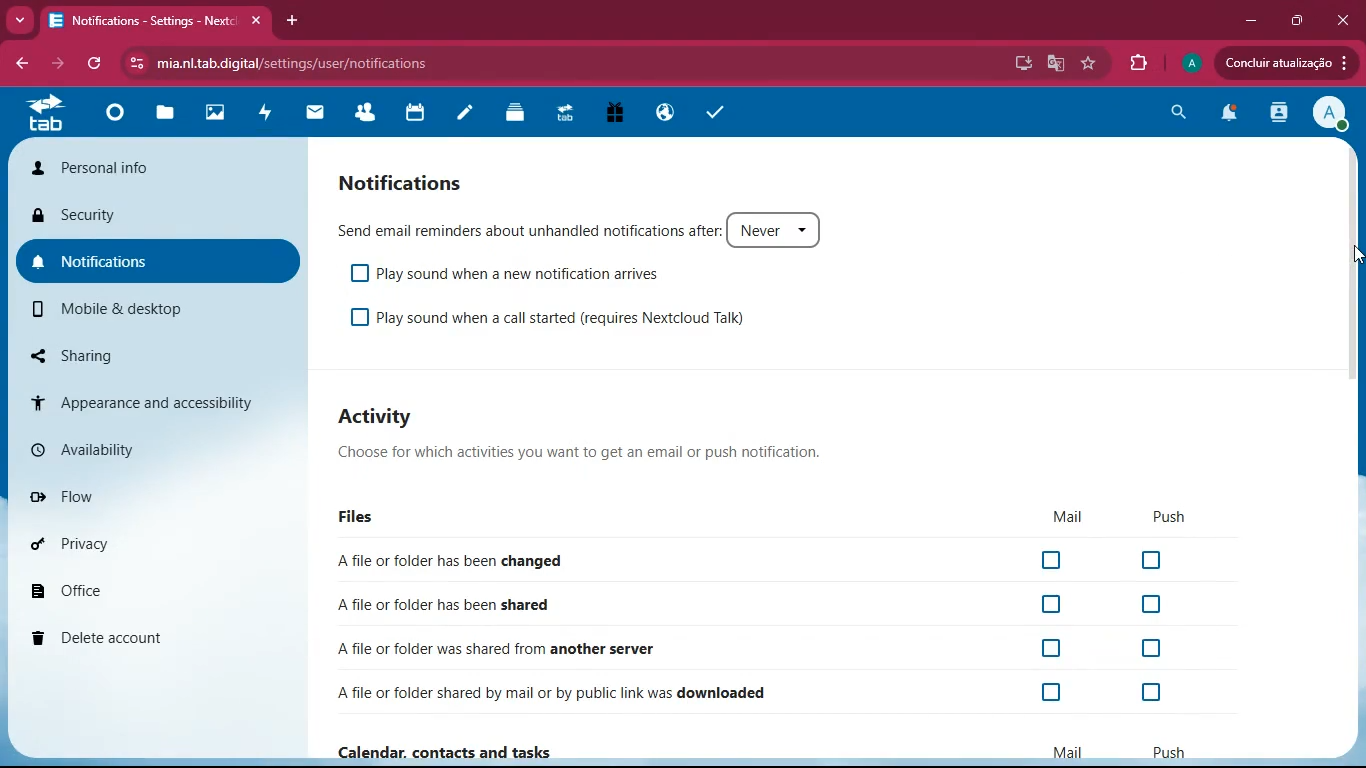  Describe the element at coordinates (137, 632) in the screenshot. I see `delete ` at that location.